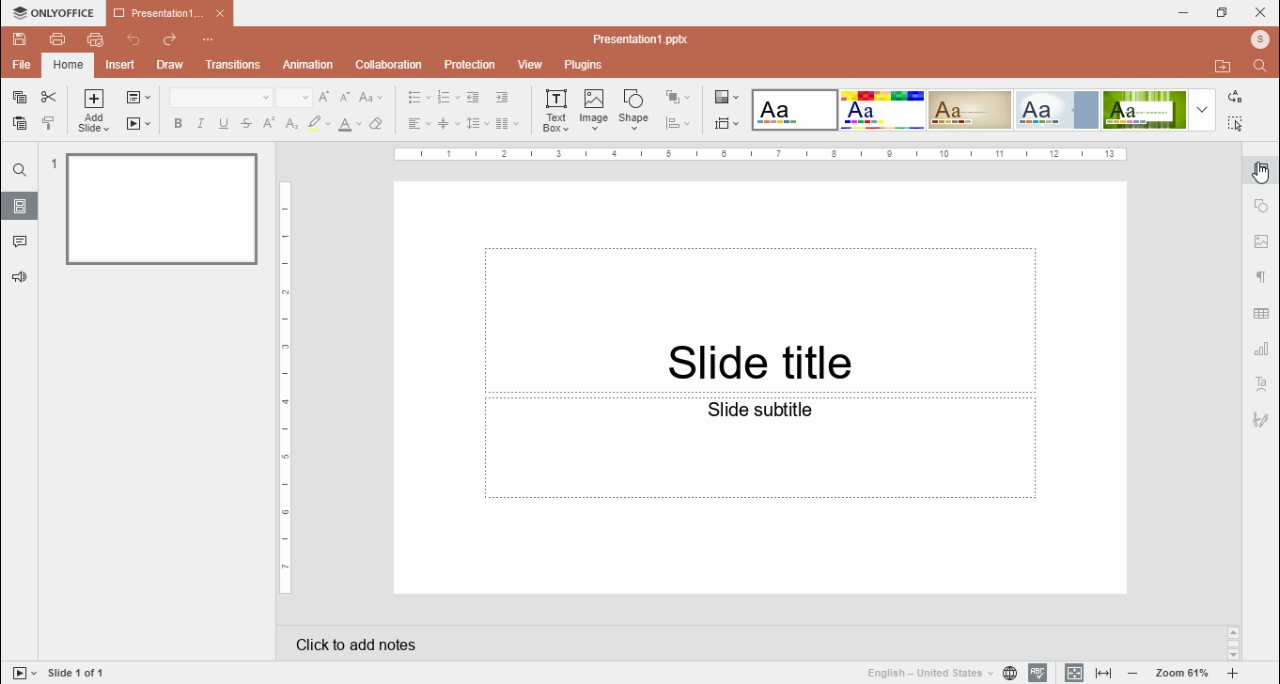 The height and width of the screenshot is (684, 1280). What do you see at coordinates (1260, 66) in the screenshot?
I see `find` at bounding box center [1260, 66].